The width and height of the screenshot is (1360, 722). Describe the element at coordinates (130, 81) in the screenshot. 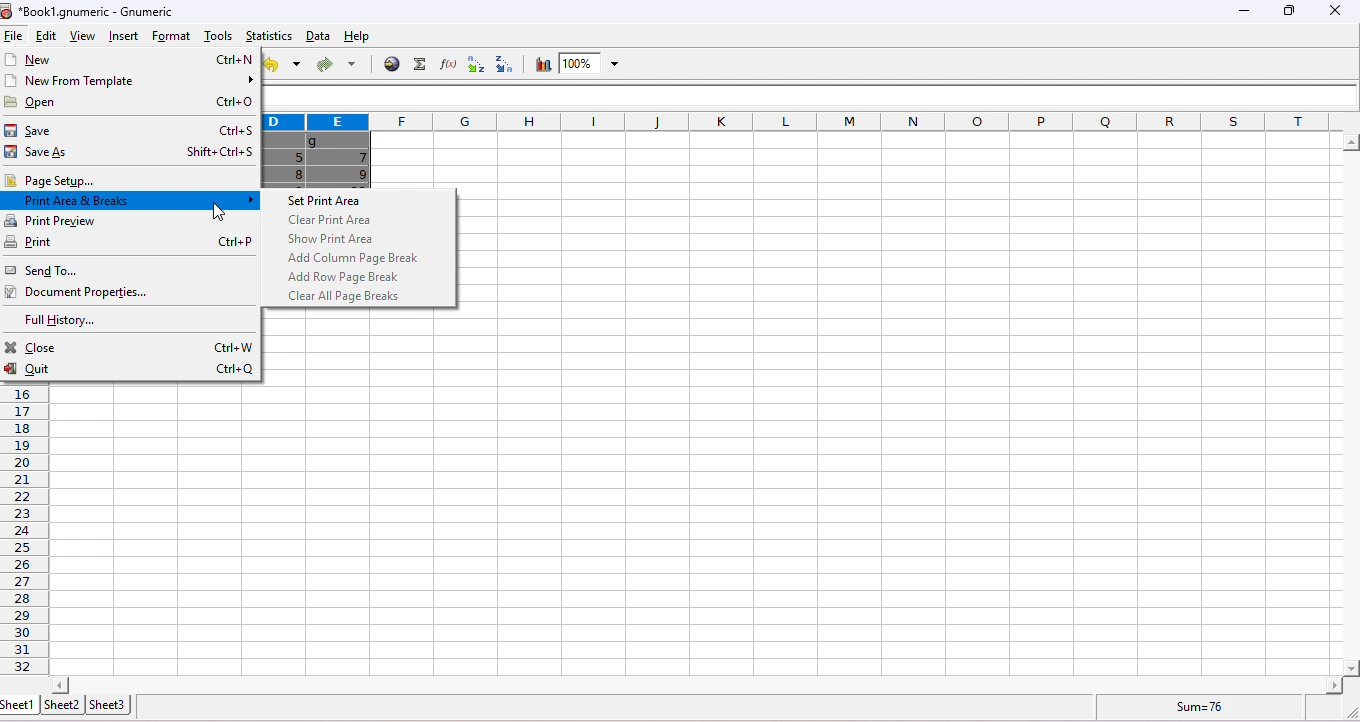

I see `new from template` at that location.